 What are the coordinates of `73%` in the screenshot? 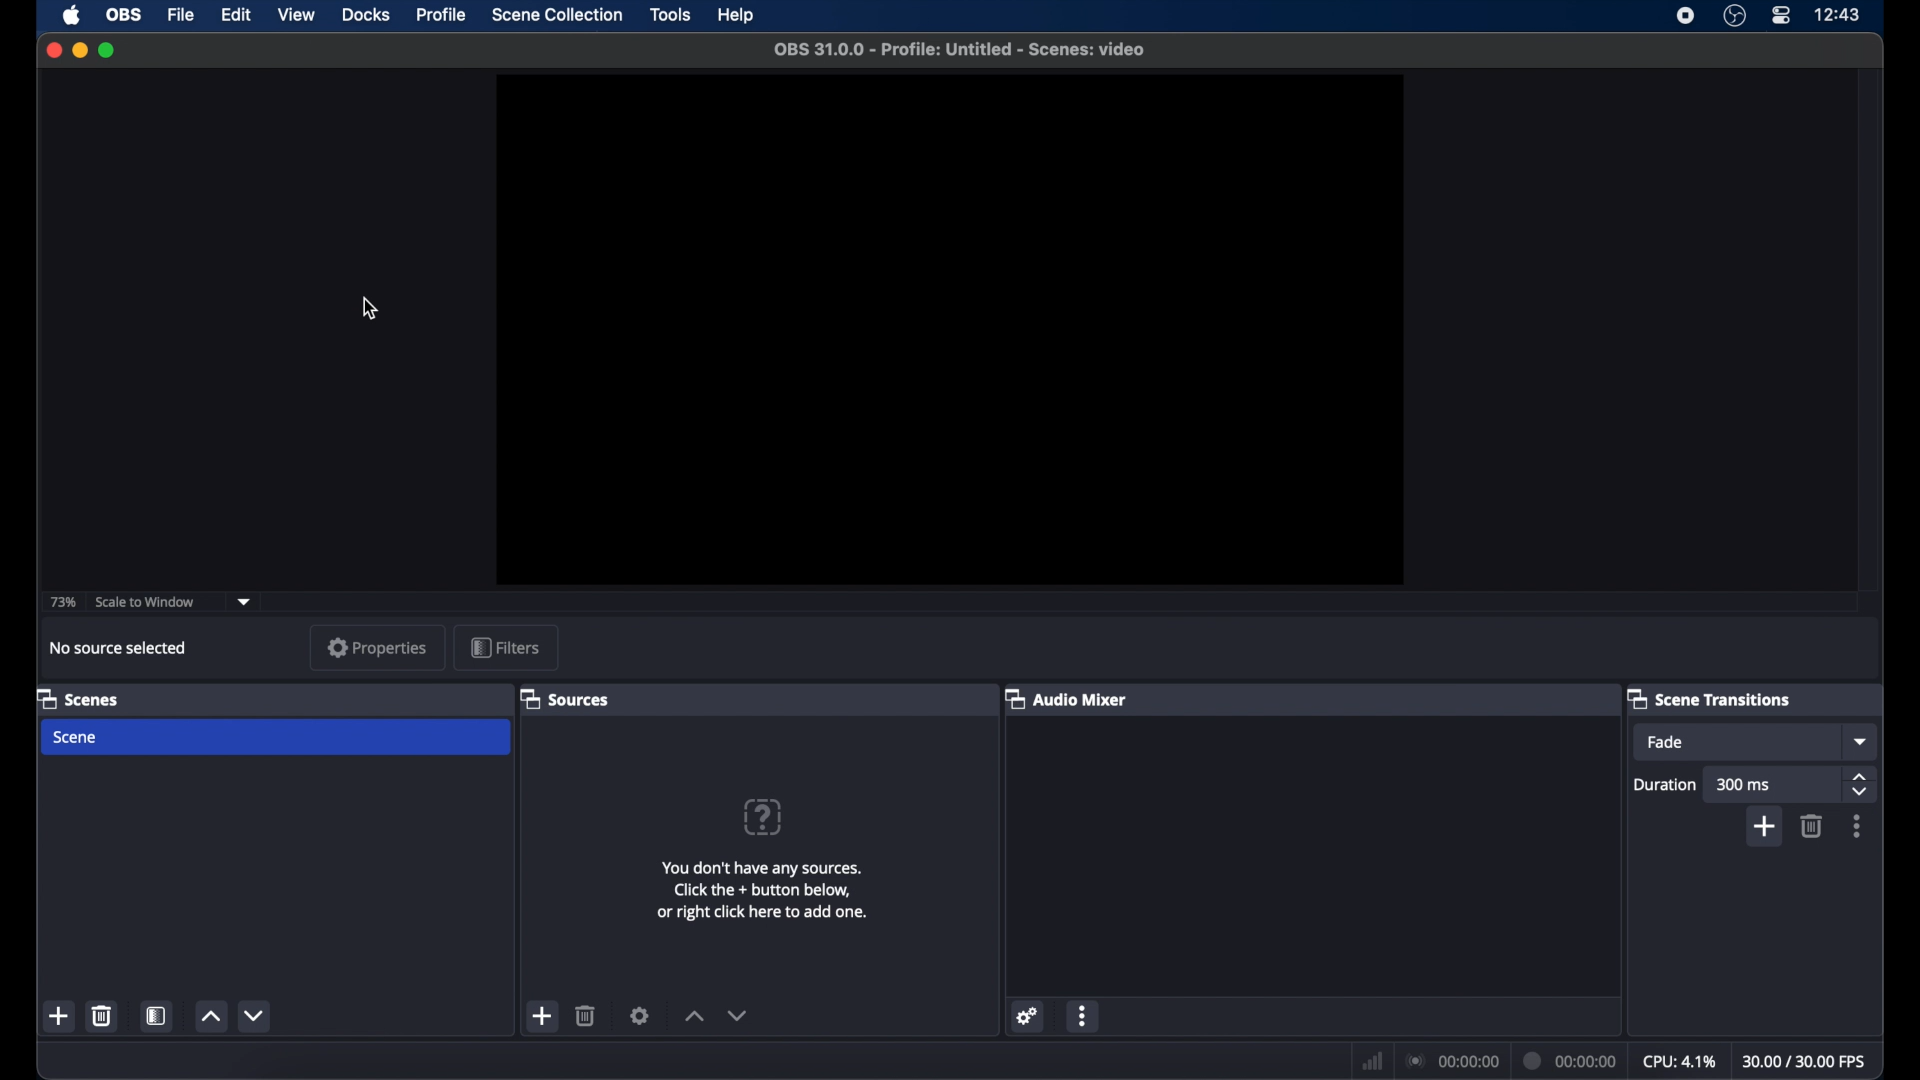 It's located at (62, 601).